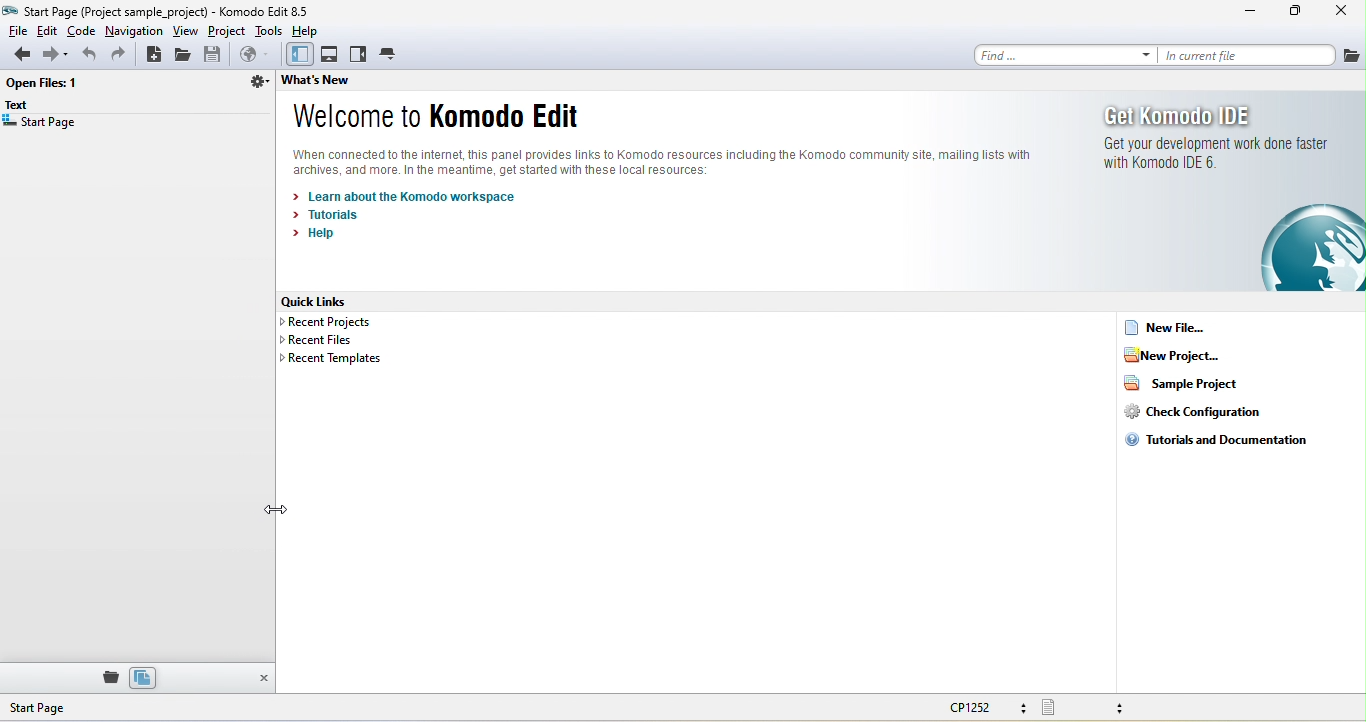 Image resolution: width=1366 pixels, height=722 pixels. I want to click on image, so click(1310, 247).